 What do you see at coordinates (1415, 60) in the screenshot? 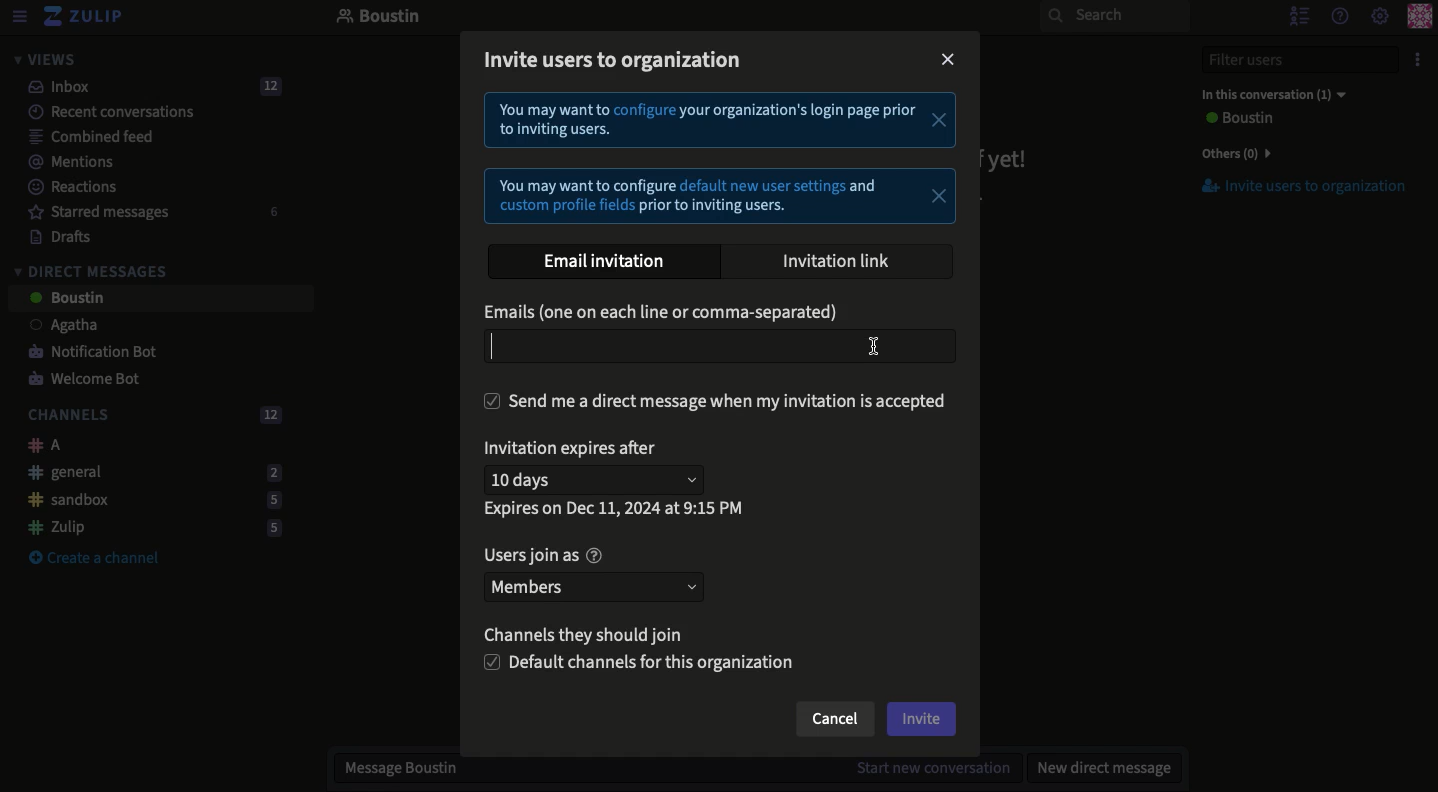
I see `Options` at bounding box center [1415, 60].